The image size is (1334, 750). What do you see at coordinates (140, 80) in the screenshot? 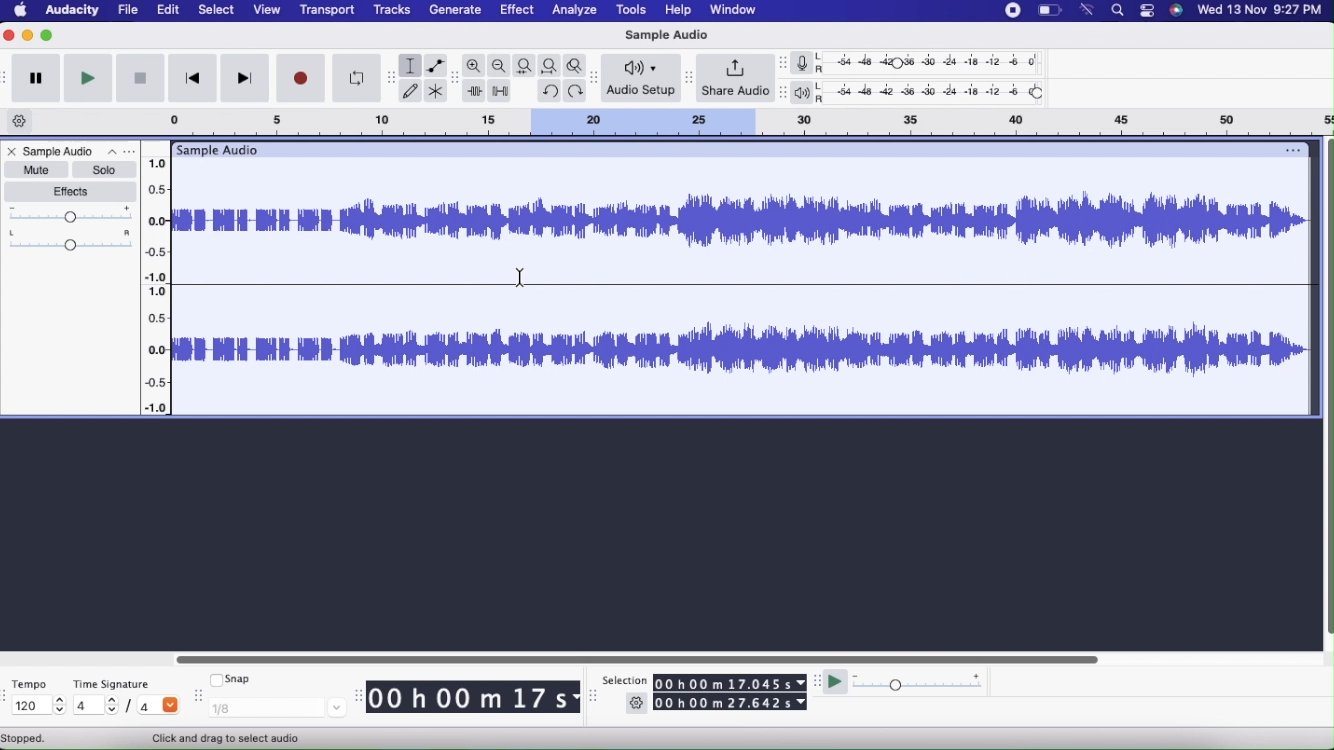
I see `Stop` at bounding box center [140, 80].